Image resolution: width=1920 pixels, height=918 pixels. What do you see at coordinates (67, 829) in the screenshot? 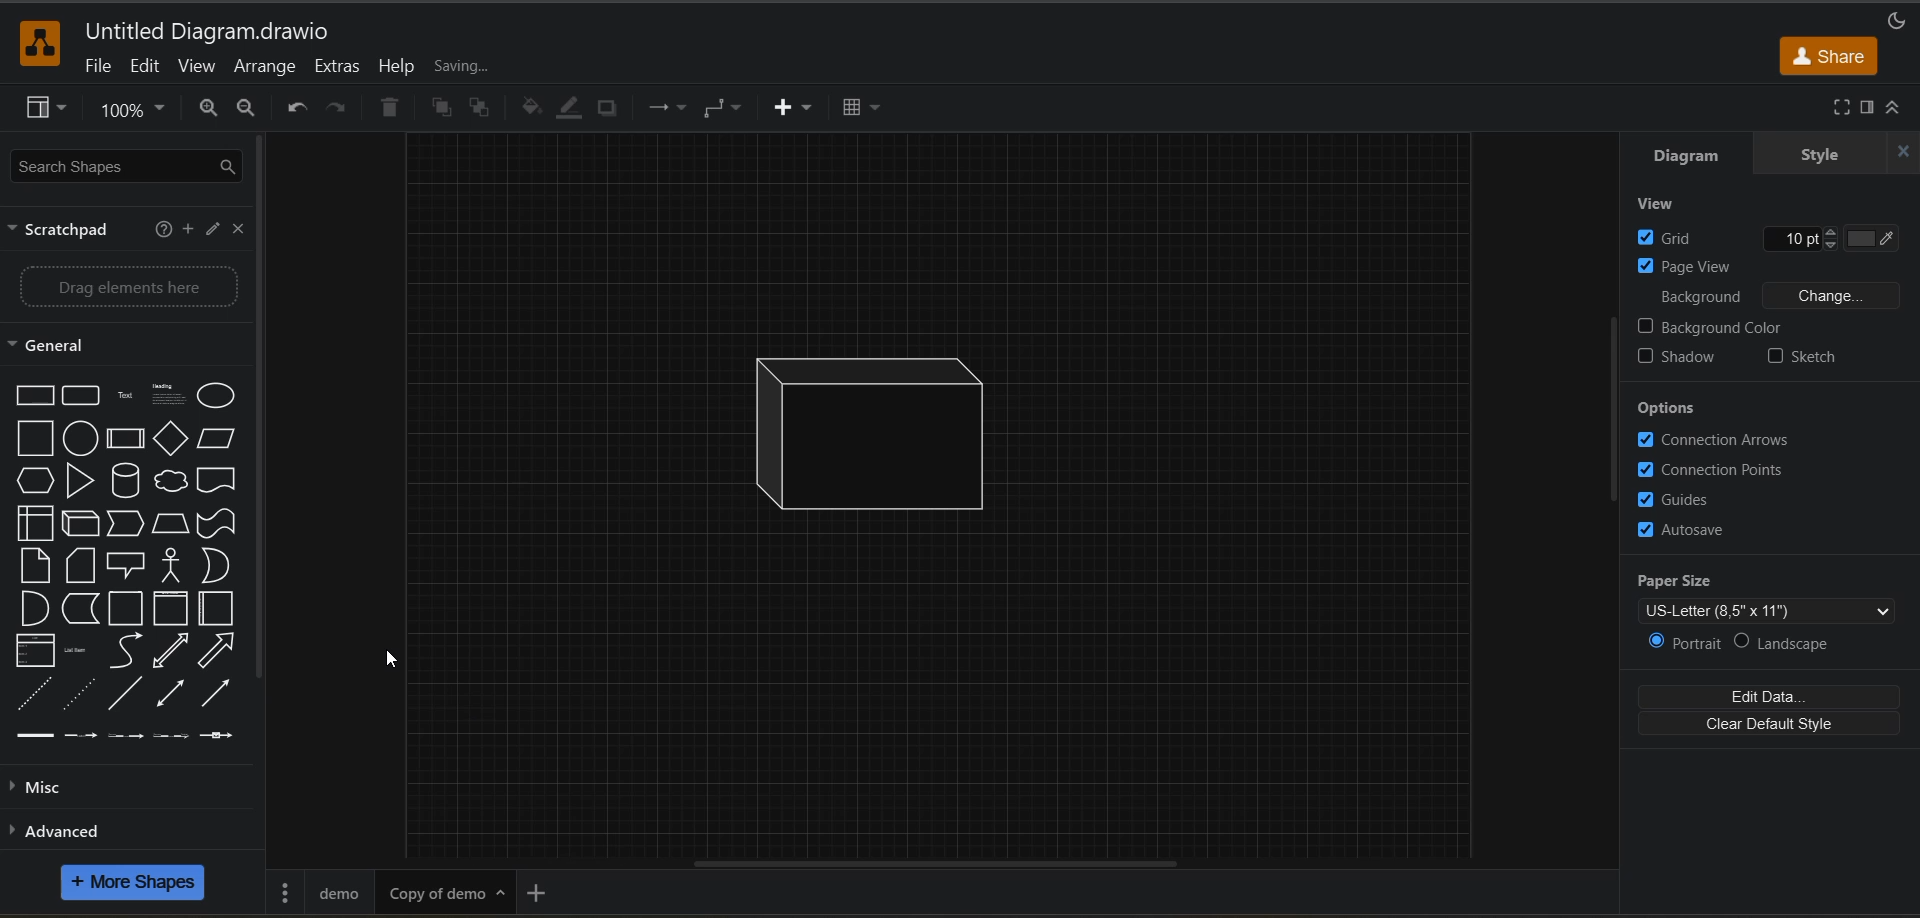
I see `advanced` at bounding box center [67, 829].